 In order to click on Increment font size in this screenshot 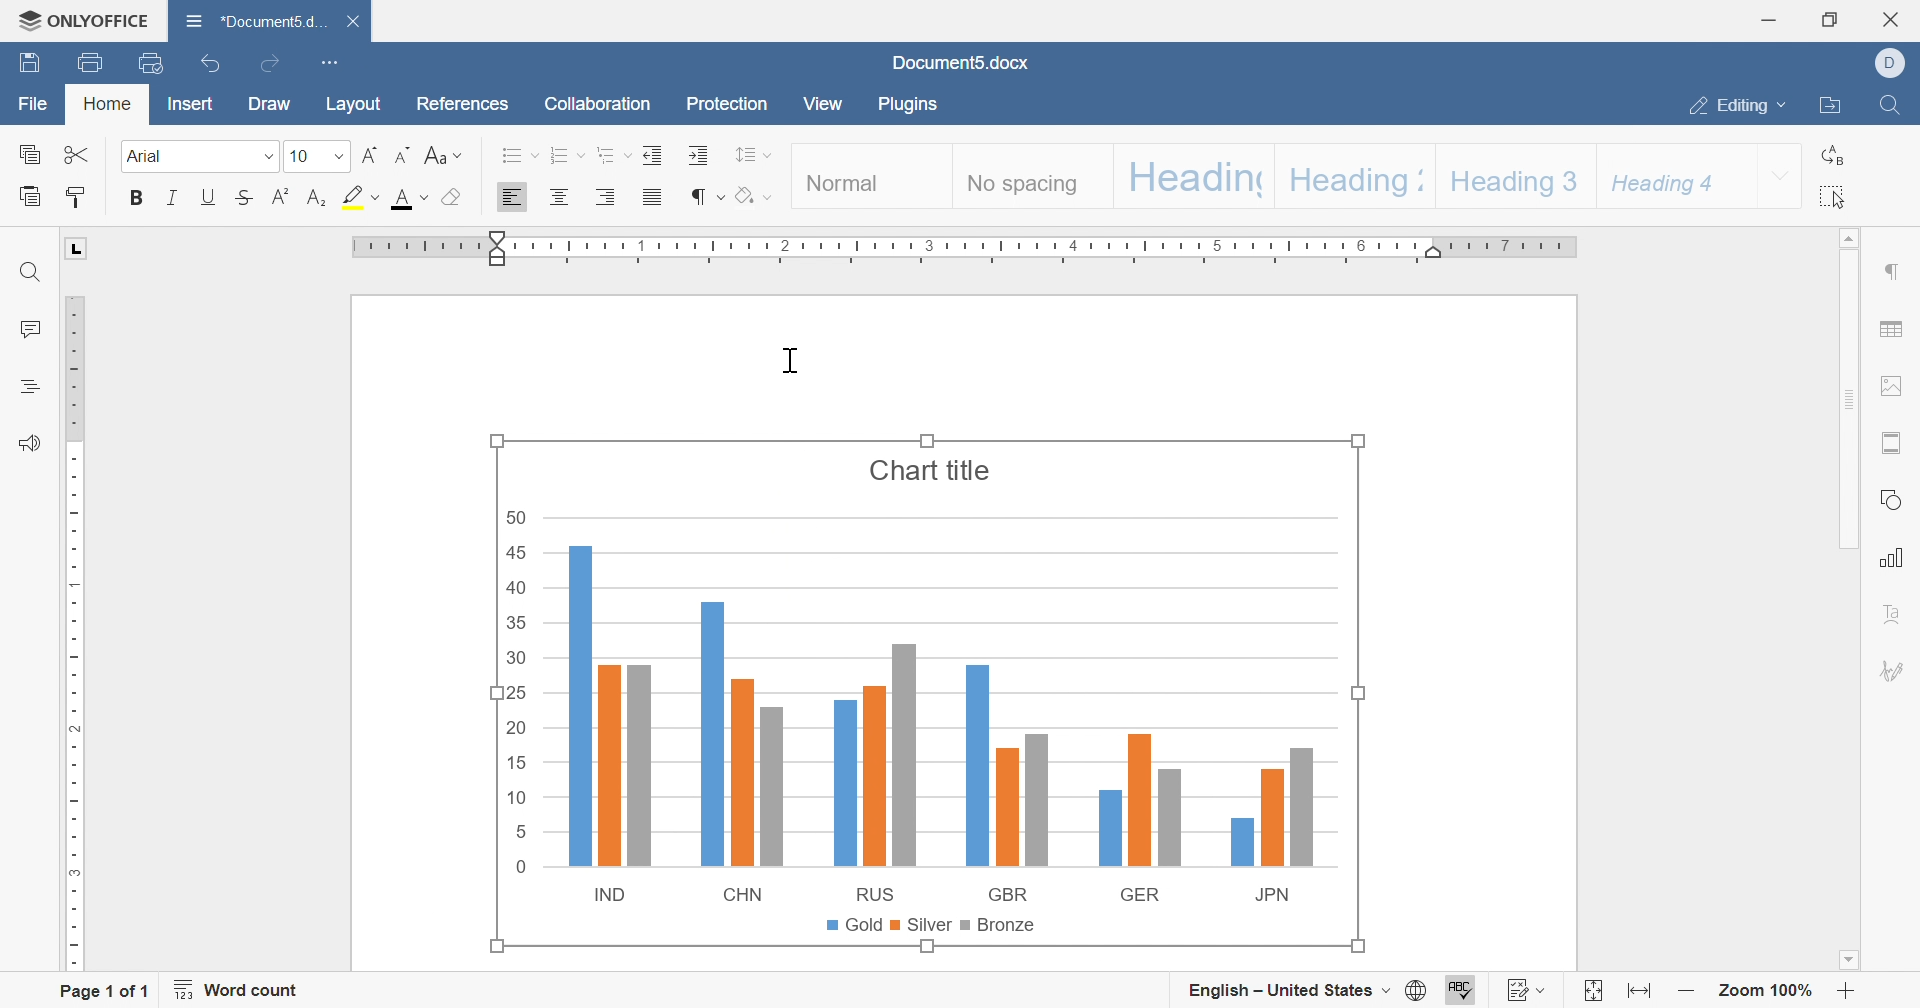, I will do `click(371, 156)`.